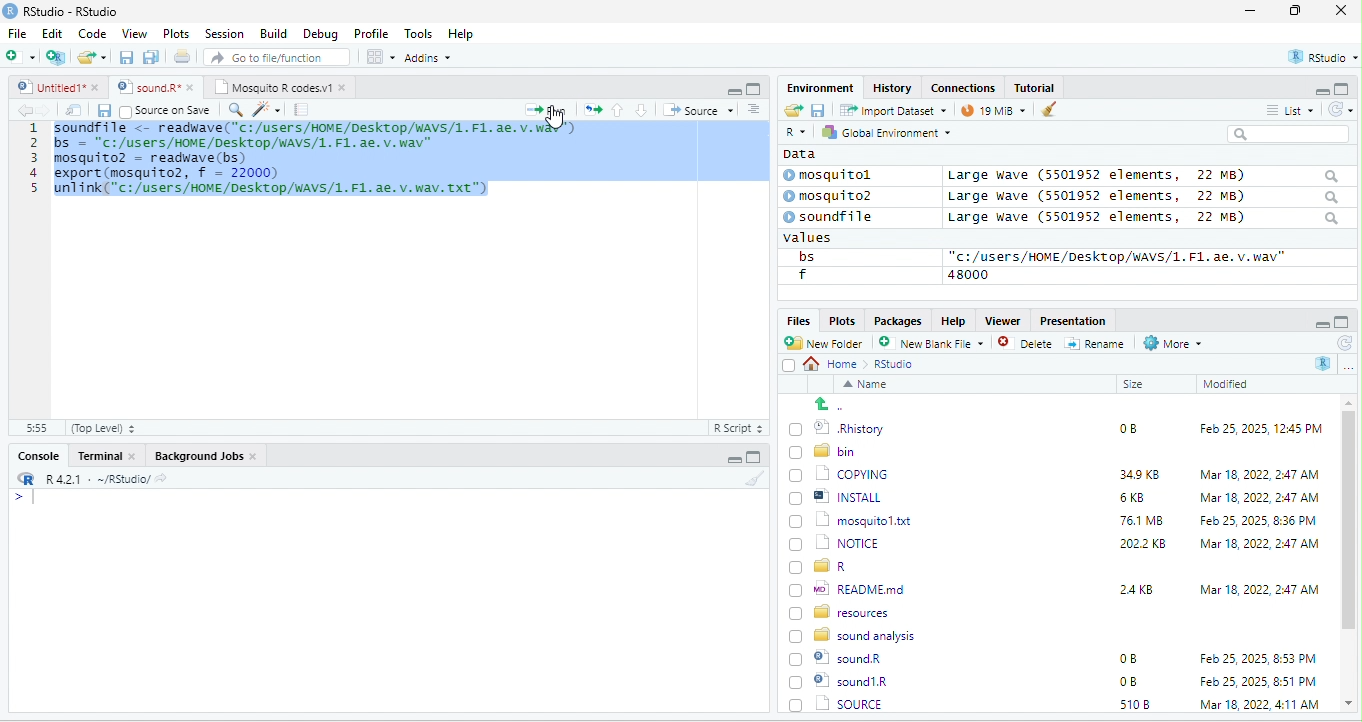 This screenshot has width=1362, height=722. What do you see at coordinates (1028, 344) in the screenshot?
I see `Delete` at bounding box center [1028, 344].